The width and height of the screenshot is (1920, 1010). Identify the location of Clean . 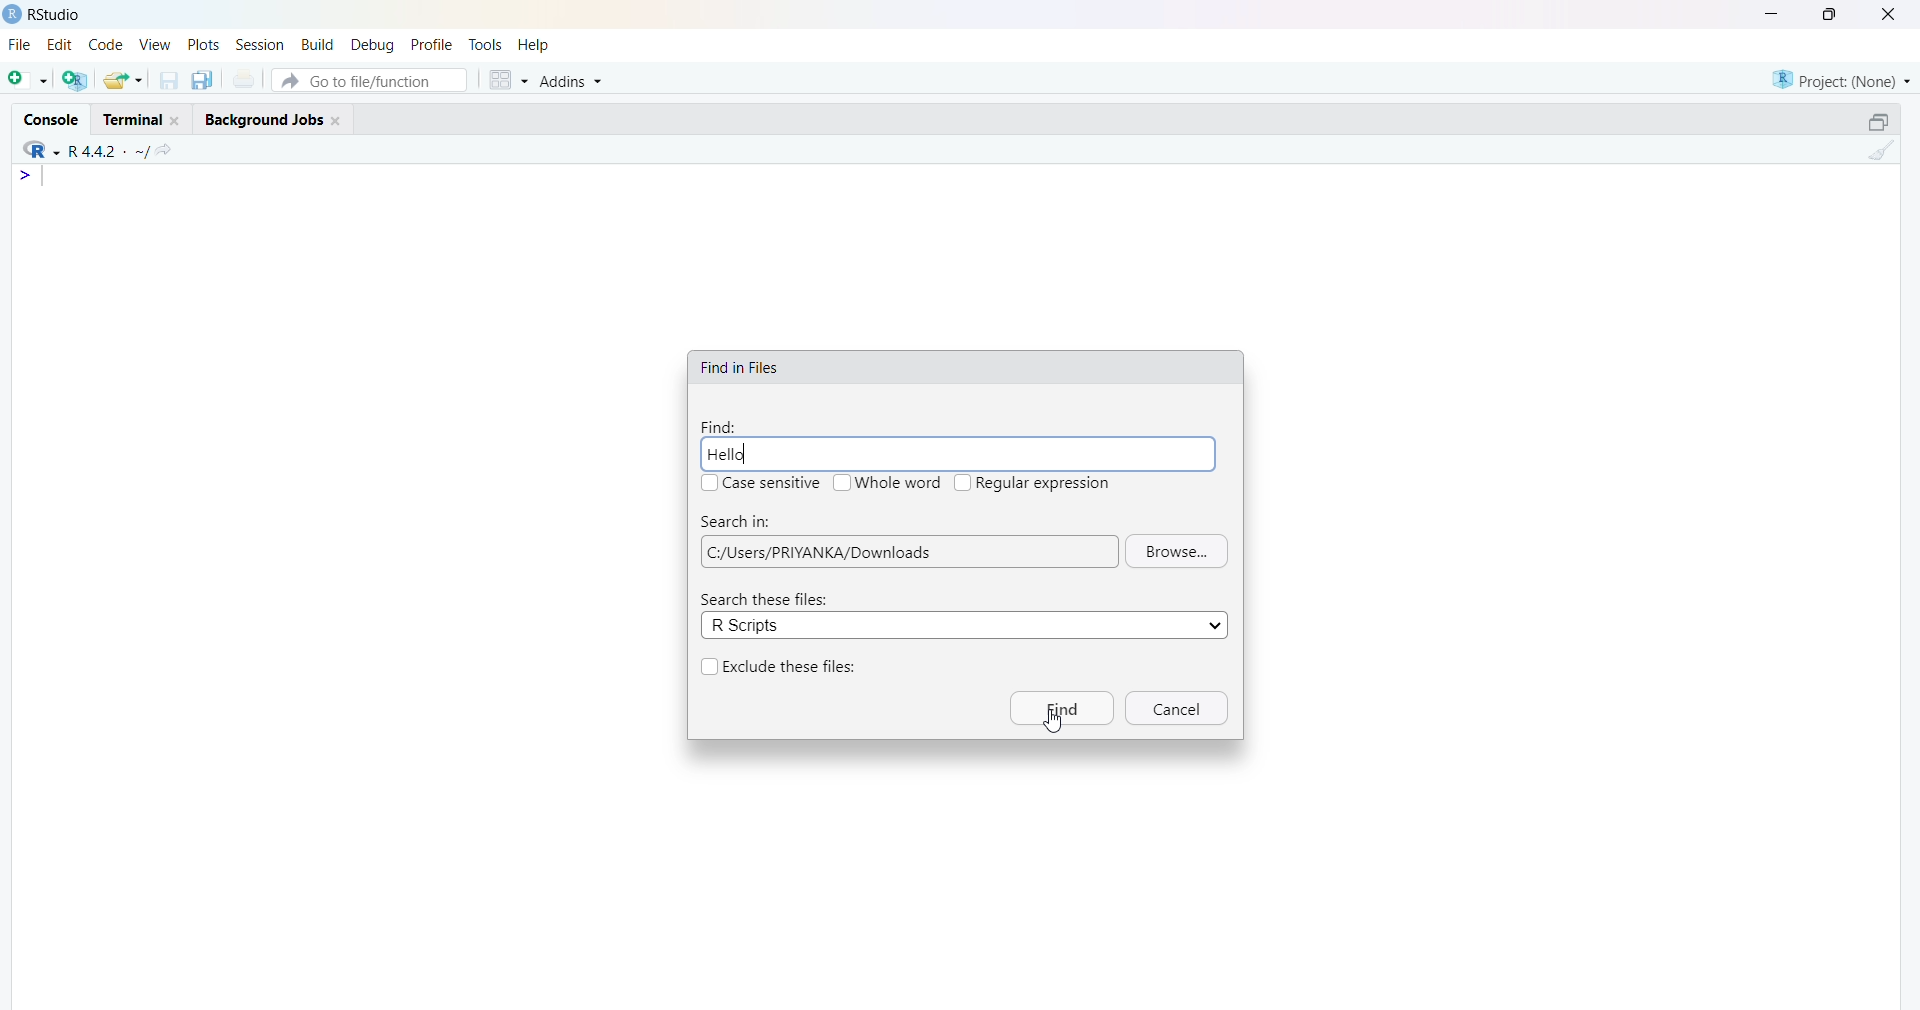
(1881, 149).